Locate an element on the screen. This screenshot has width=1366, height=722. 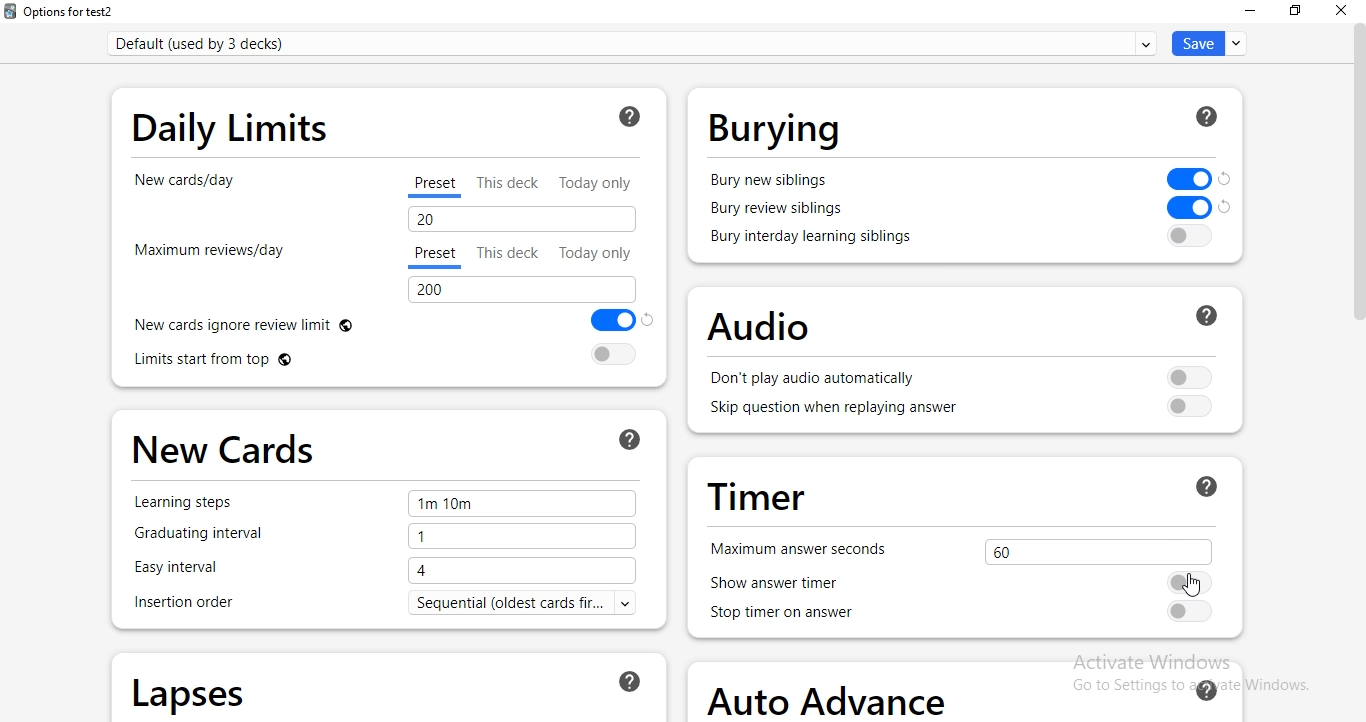
stop timer on answer is located at coordinates (957, 614).